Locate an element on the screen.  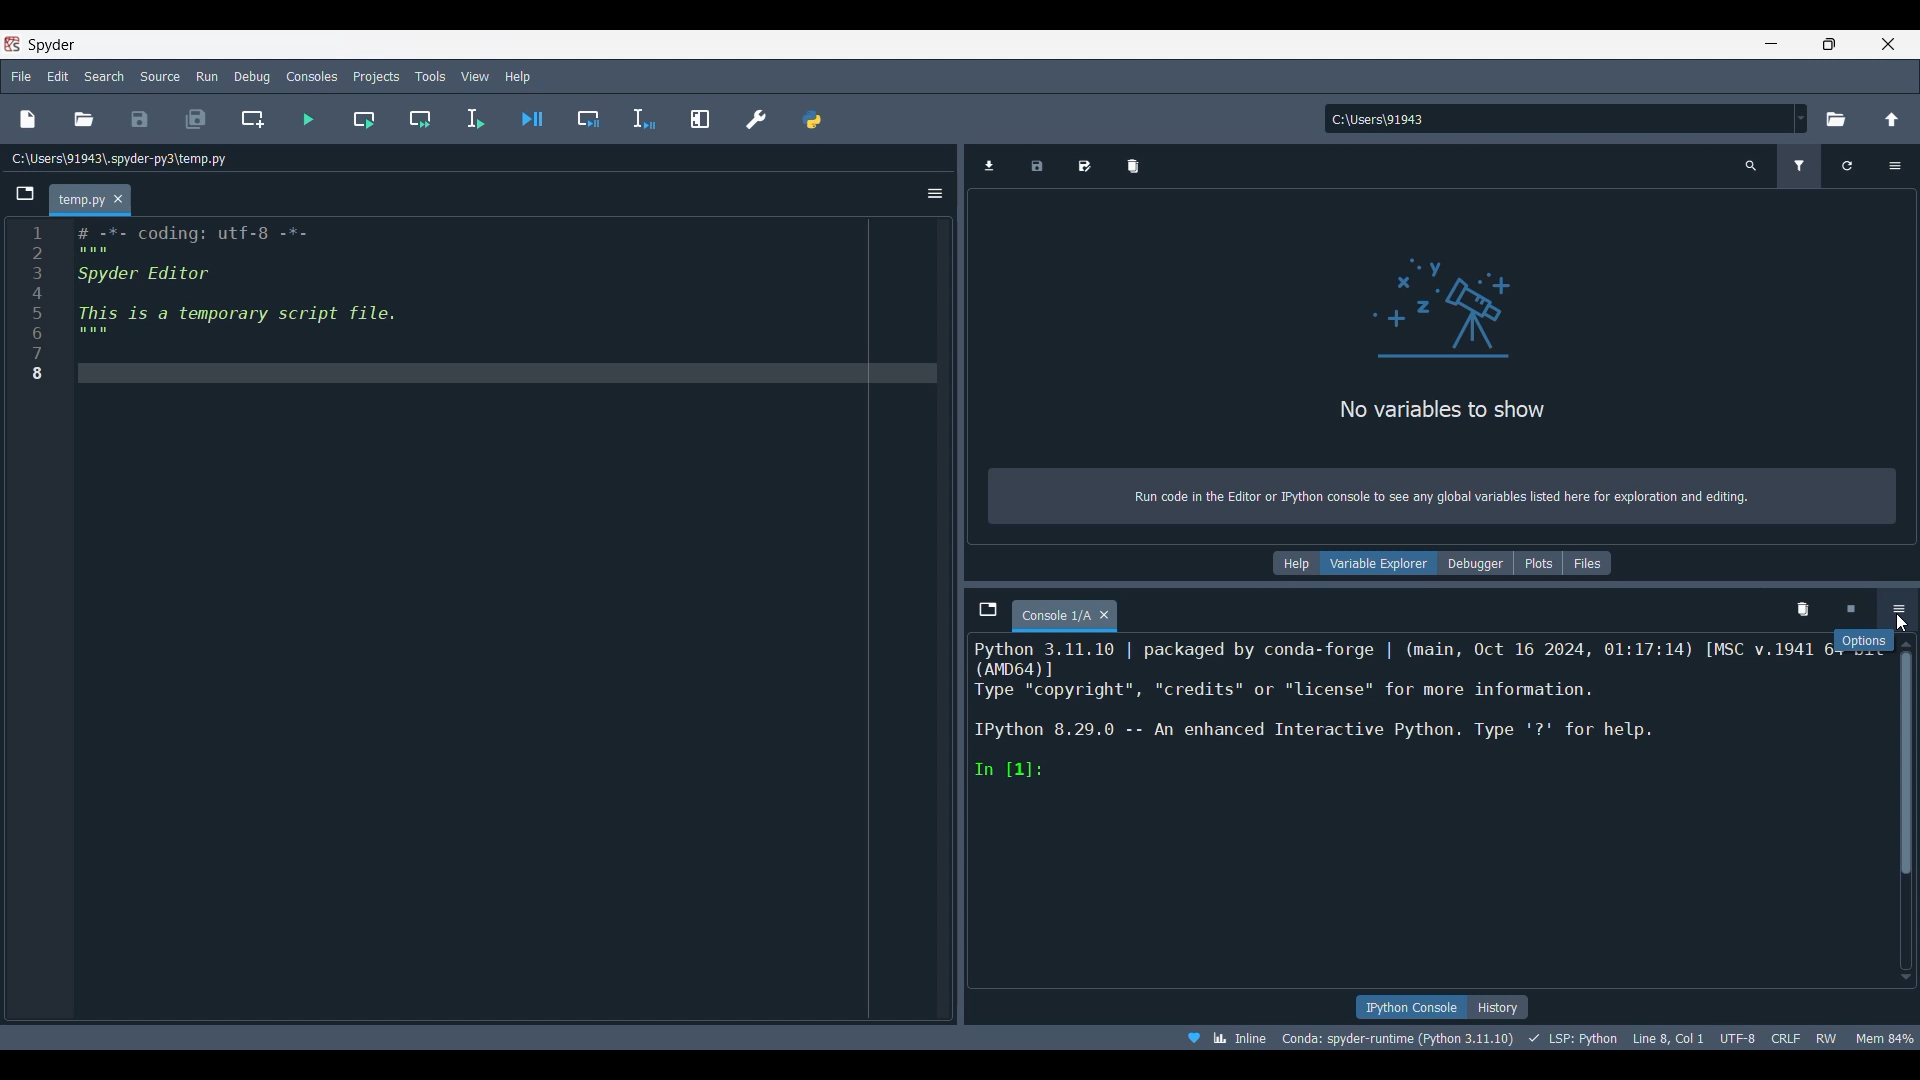
Filter variables is located at coordinates (1799, 166).